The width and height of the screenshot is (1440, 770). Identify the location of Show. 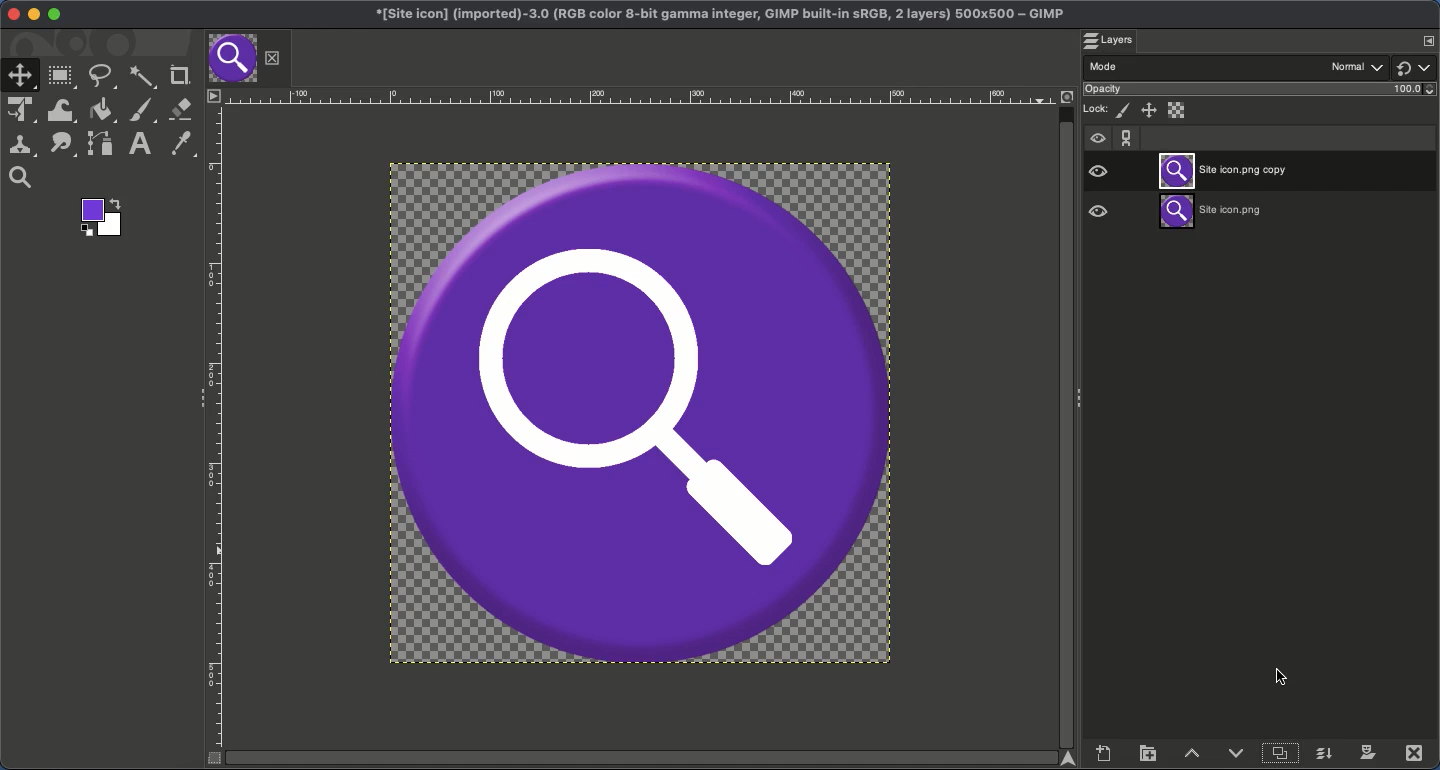
(1098, 136).